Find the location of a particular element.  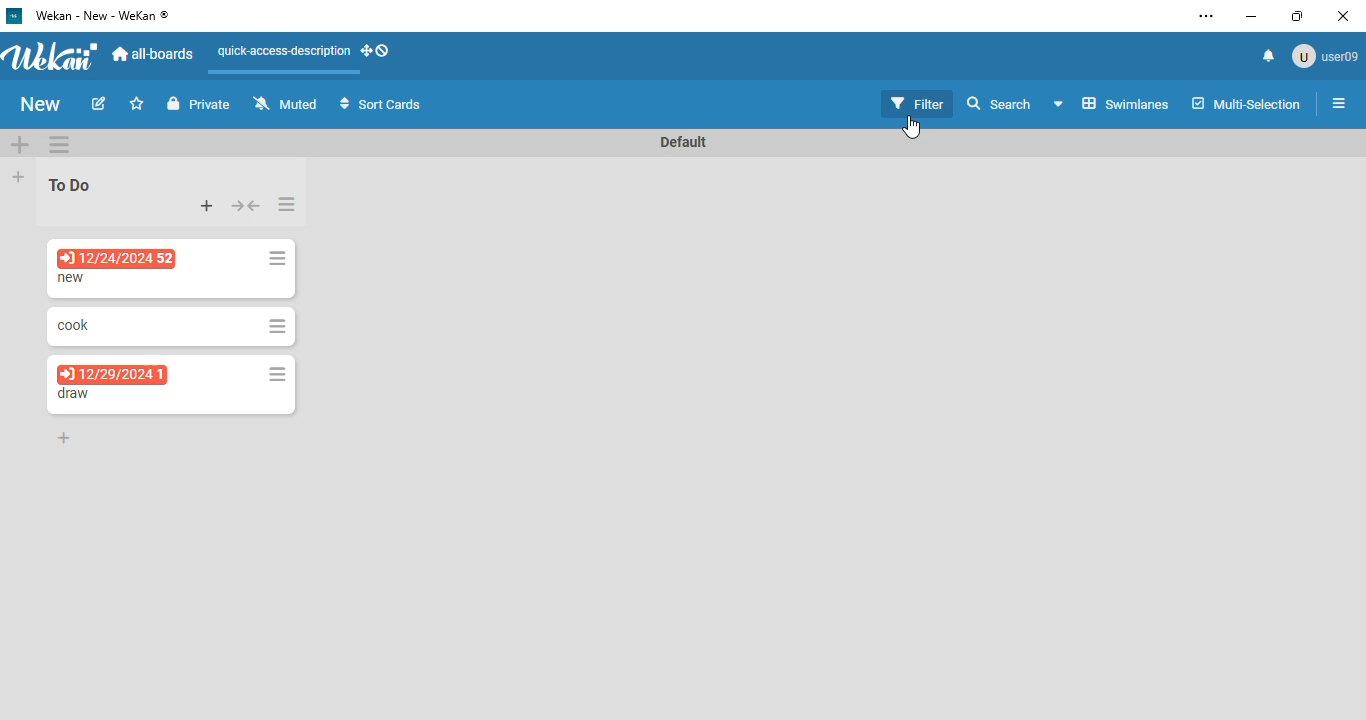

add swimlane is located at coordinates (21, 143).